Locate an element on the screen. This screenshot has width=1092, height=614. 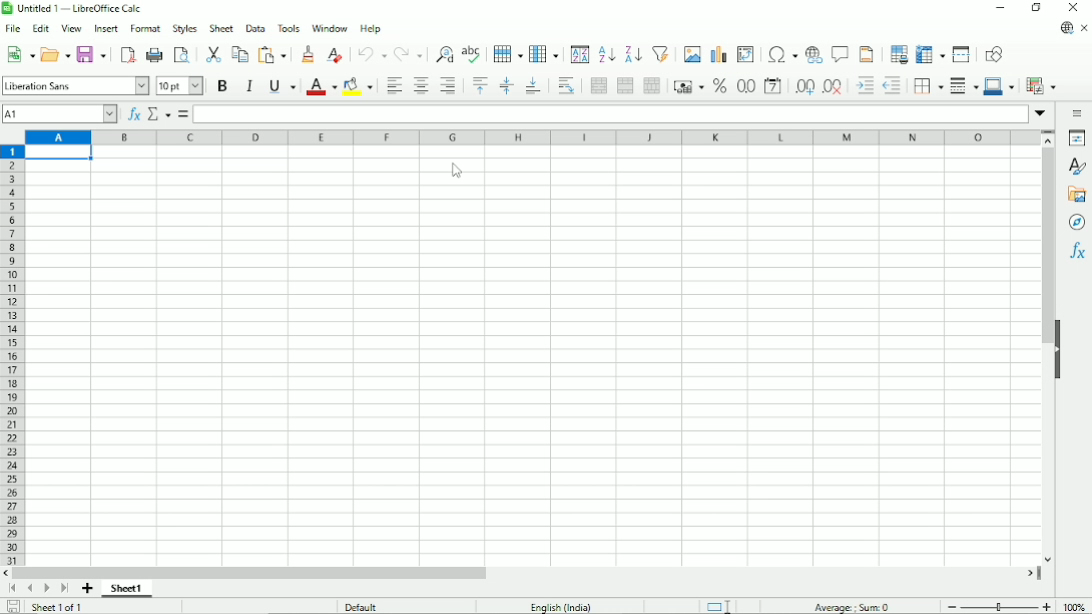
Format as percent is located at coordinates (719, 86).